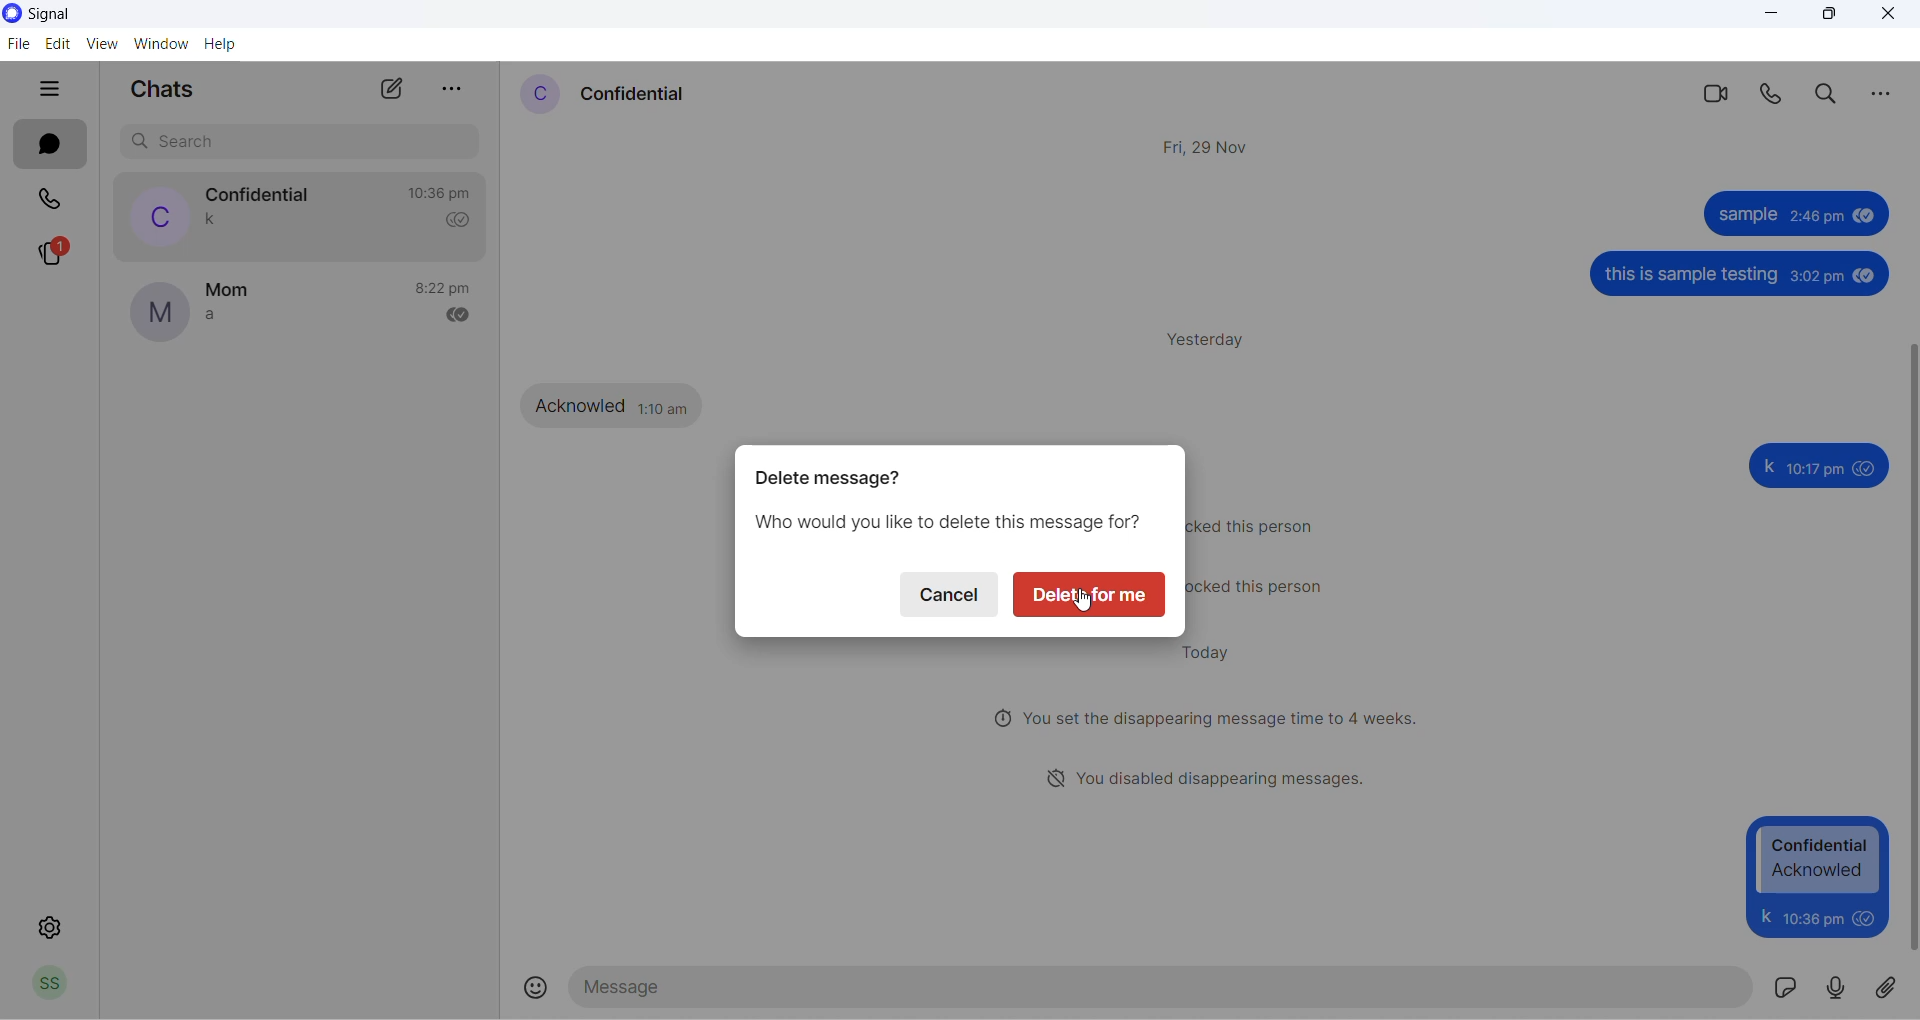 This screenshot has height=1020, width=1920. I want to click on cursor, so click(1091, 601).